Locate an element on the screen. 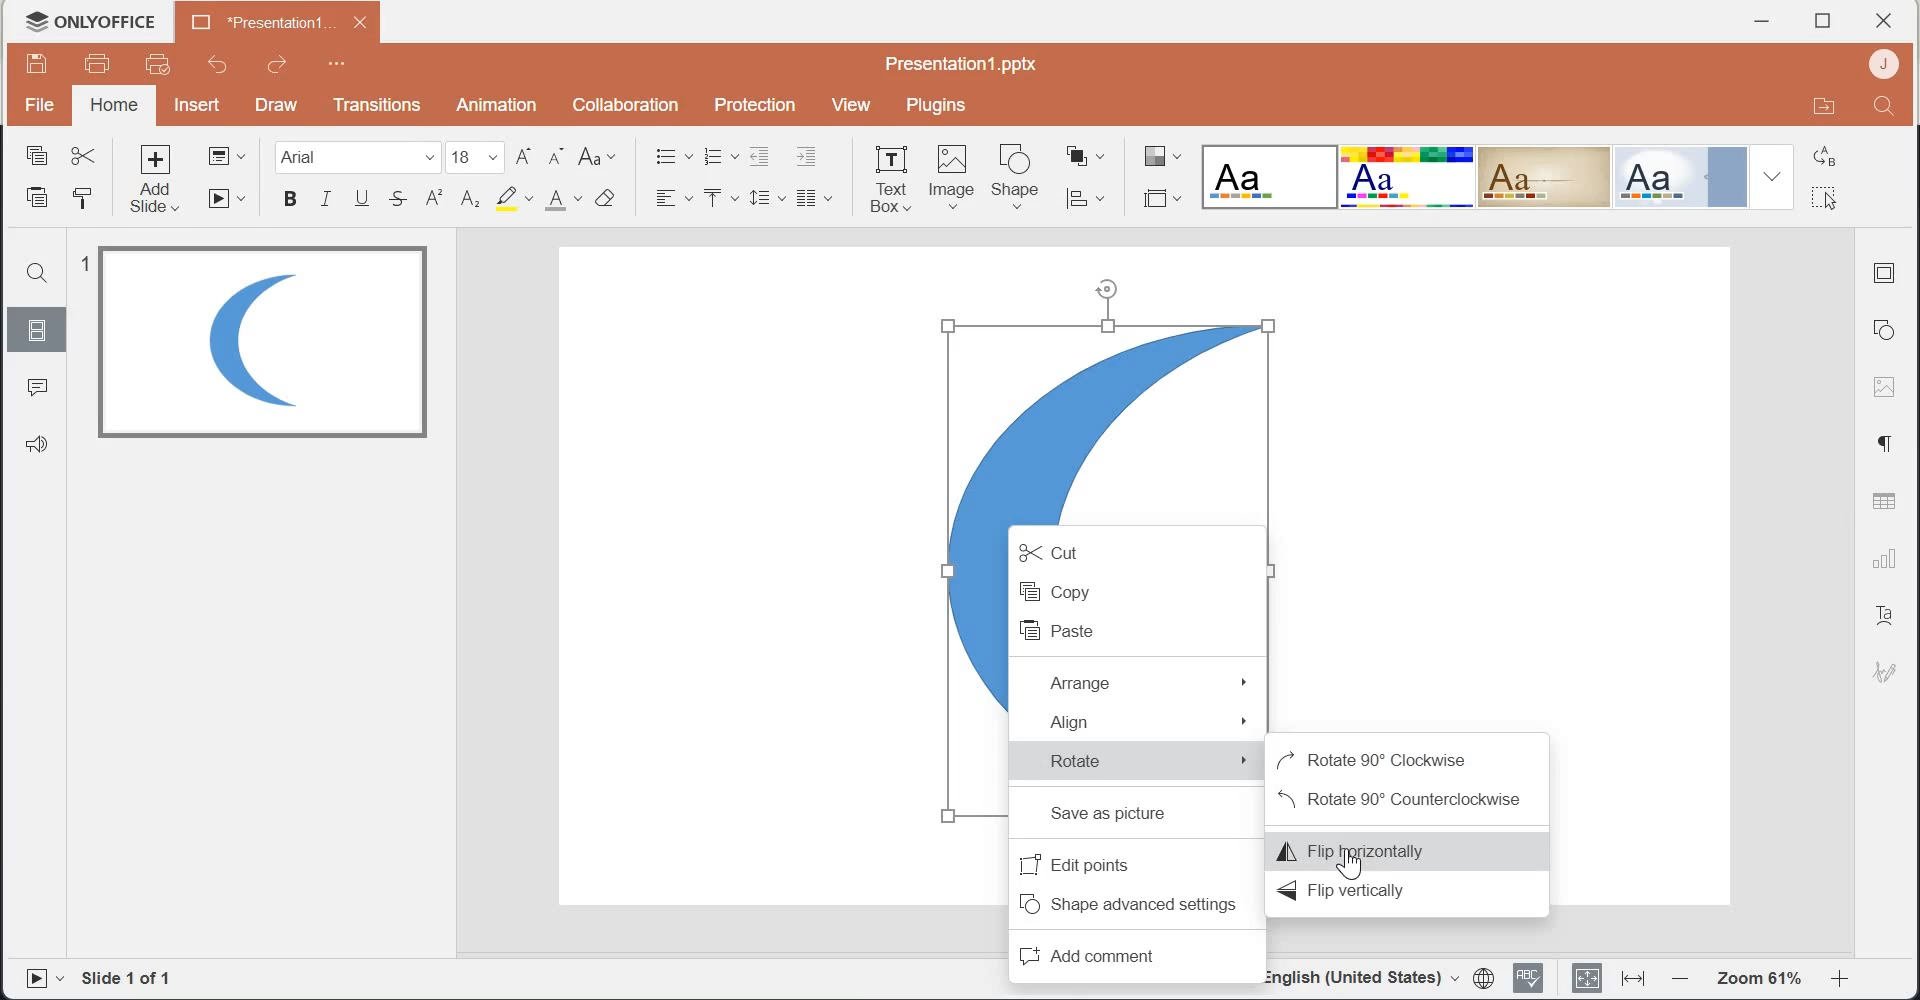 The height and width of the screenshot is (1000, 1920). Account is located at coordinates (1881, 64).